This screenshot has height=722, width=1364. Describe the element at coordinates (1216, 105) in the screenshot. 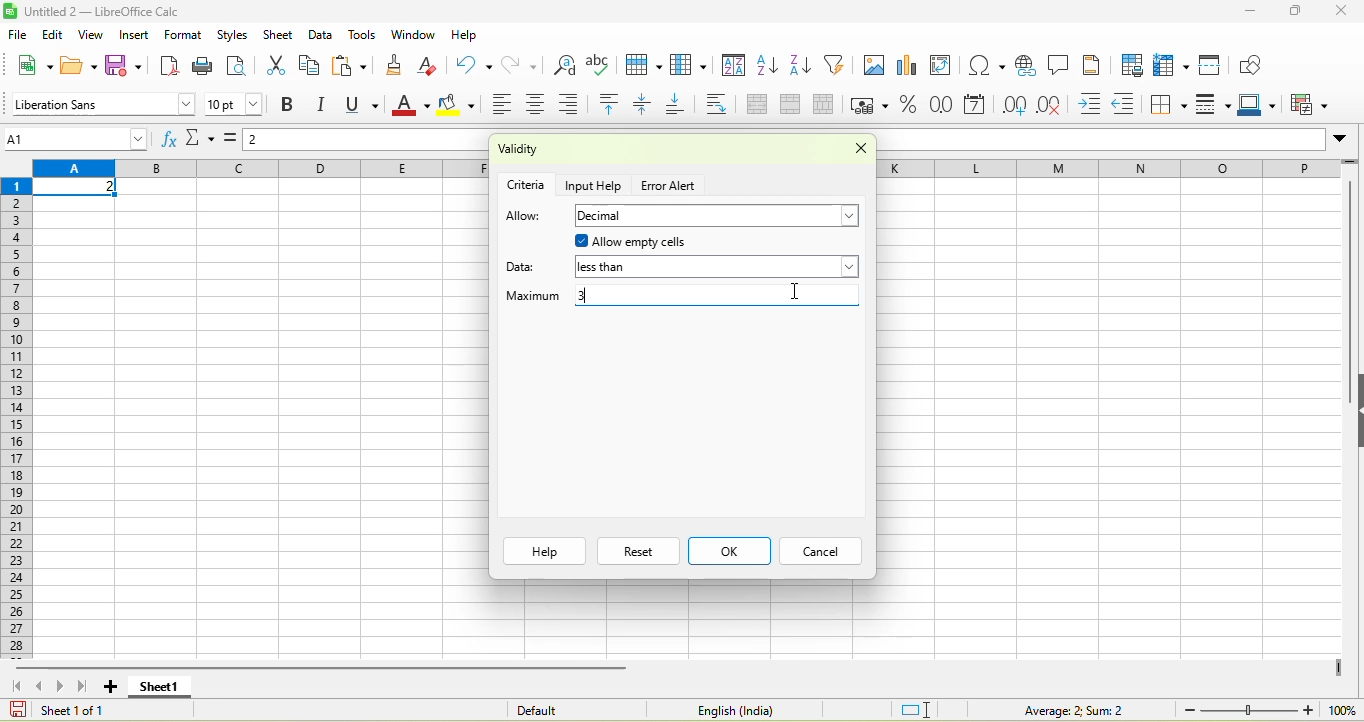

I see `border style` at that location.